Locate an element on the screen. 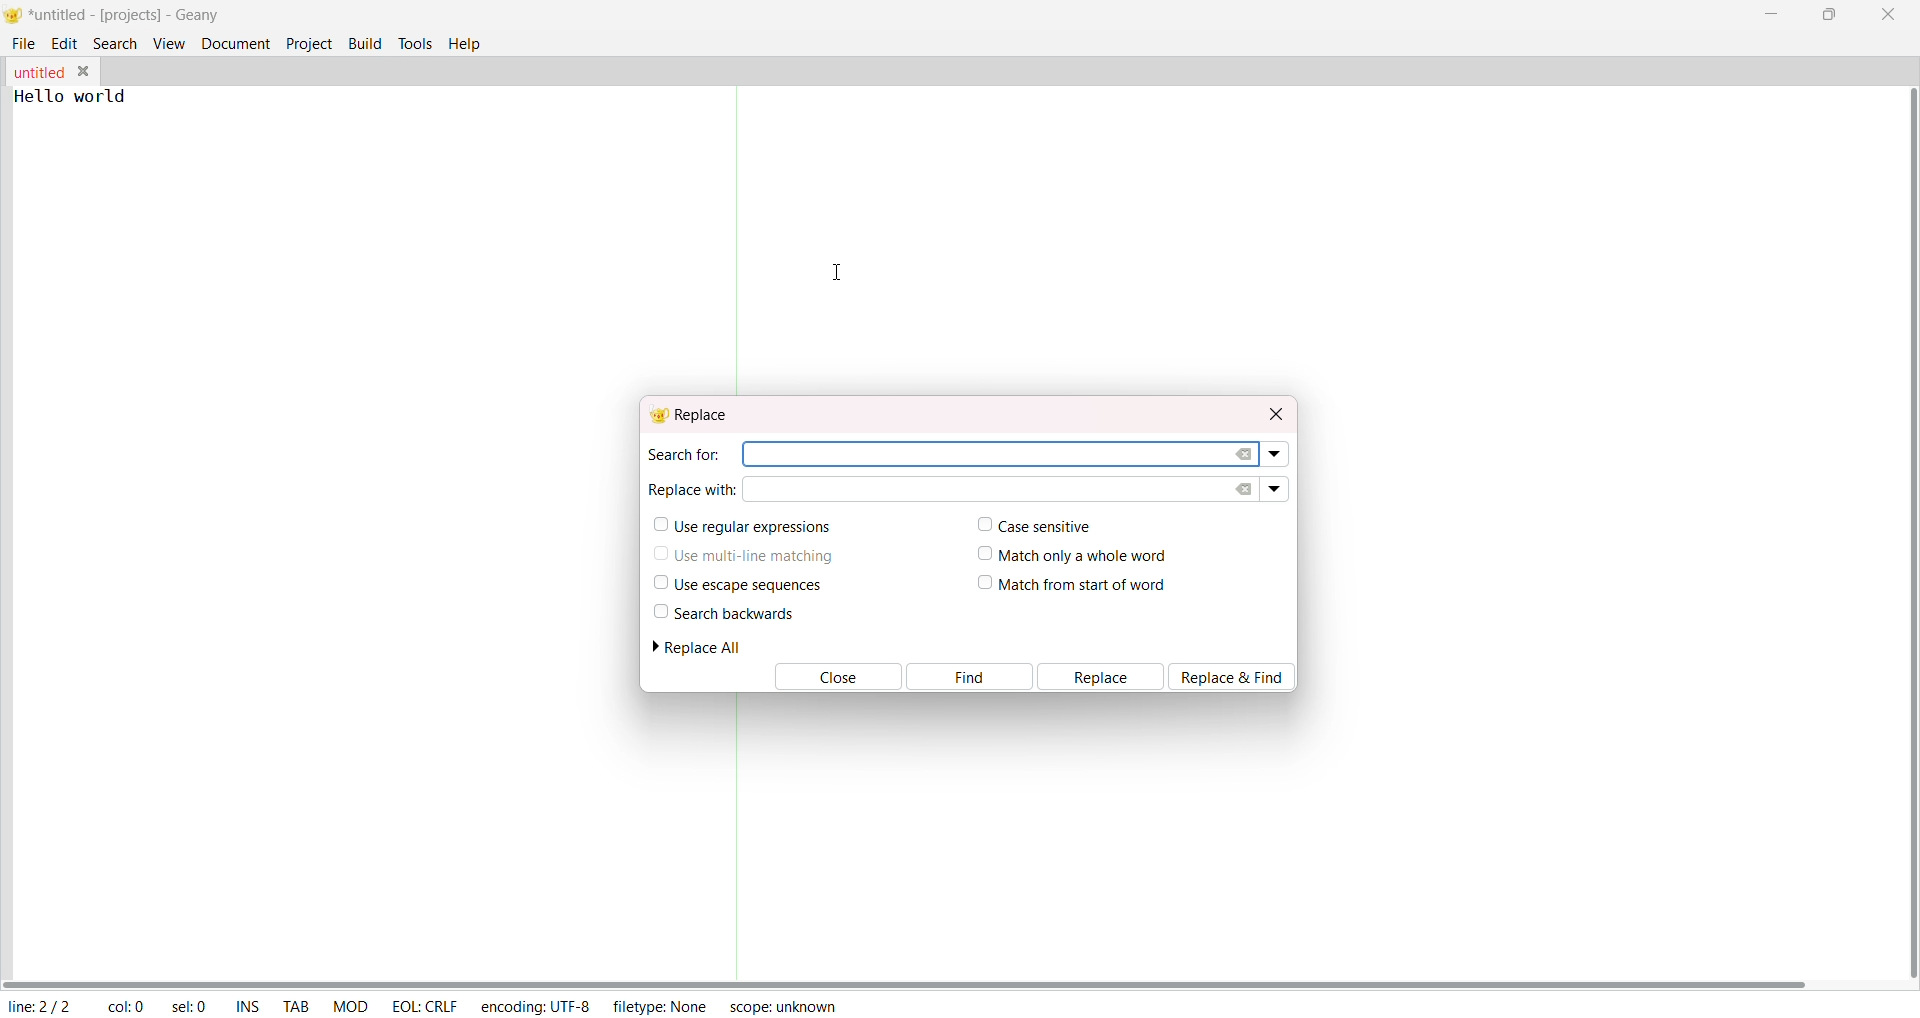 The width and height of the screenshot is (1920, 1018). replace is located at coordinates (694, 415).